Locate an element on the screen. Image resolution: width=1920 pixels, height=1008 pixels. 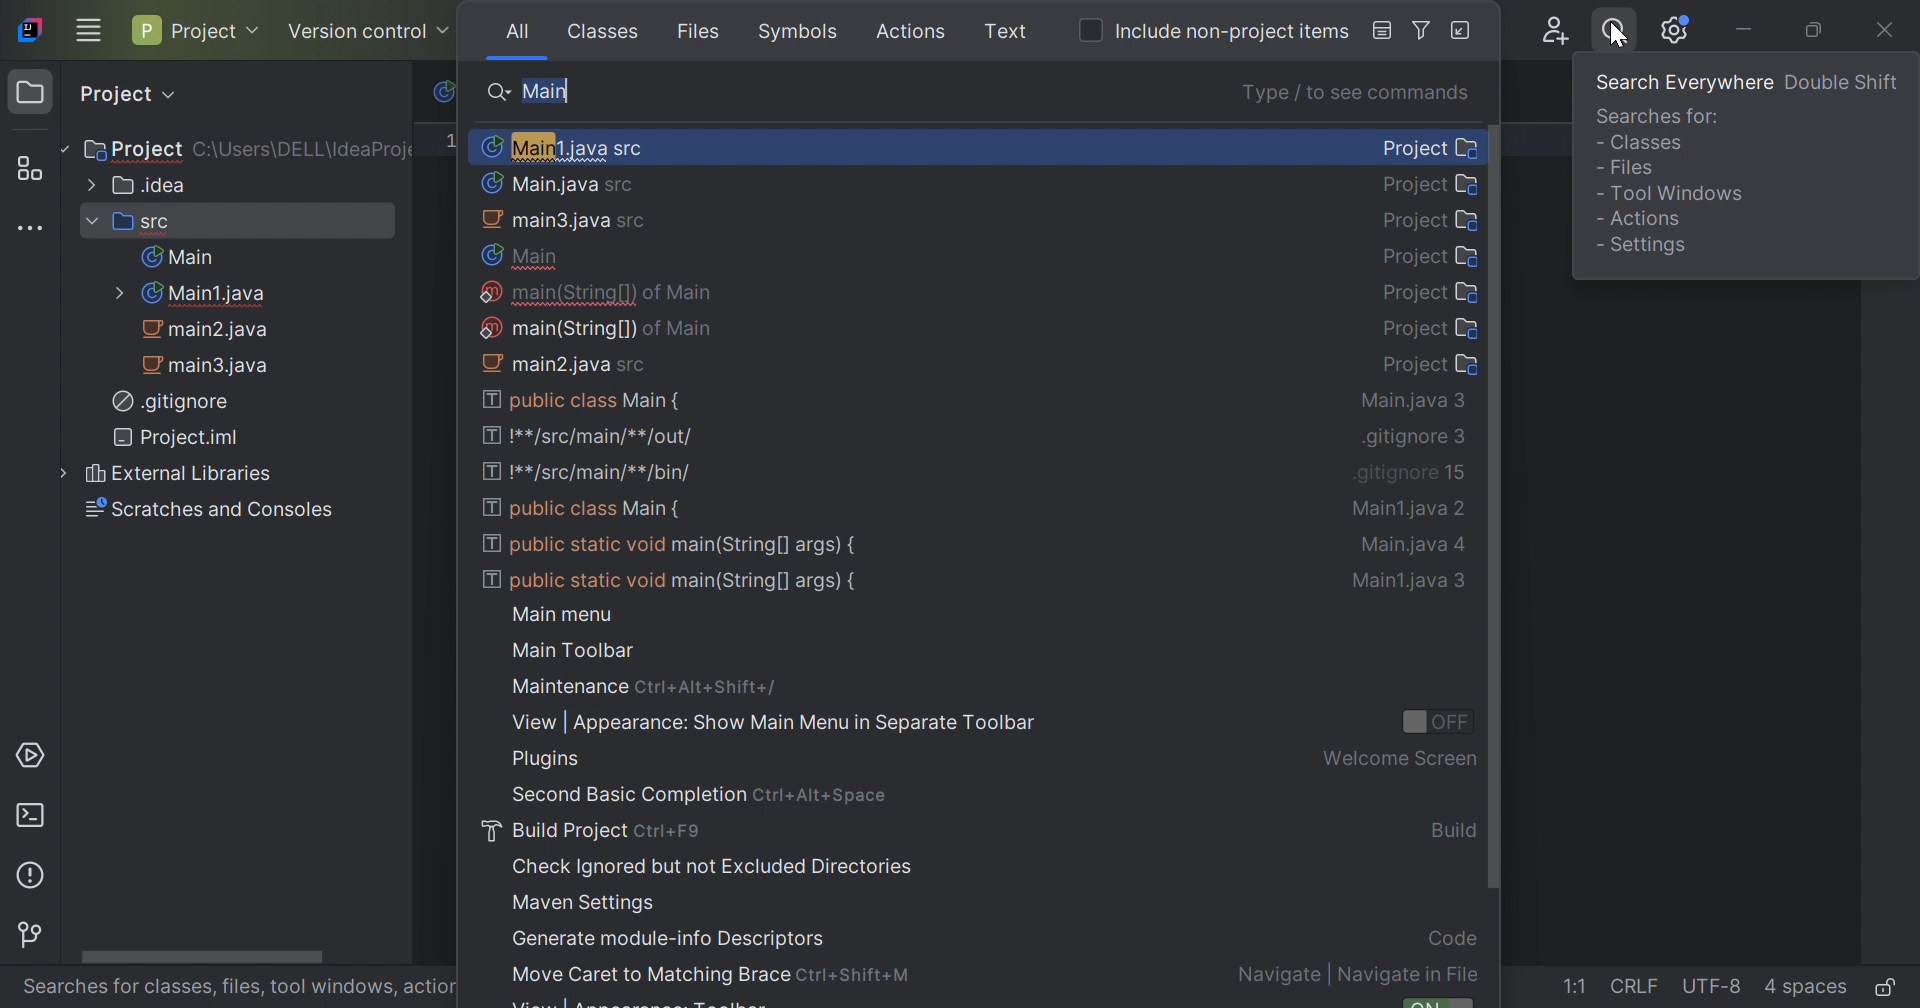
- Settings is located at coordinates (1642, 246).